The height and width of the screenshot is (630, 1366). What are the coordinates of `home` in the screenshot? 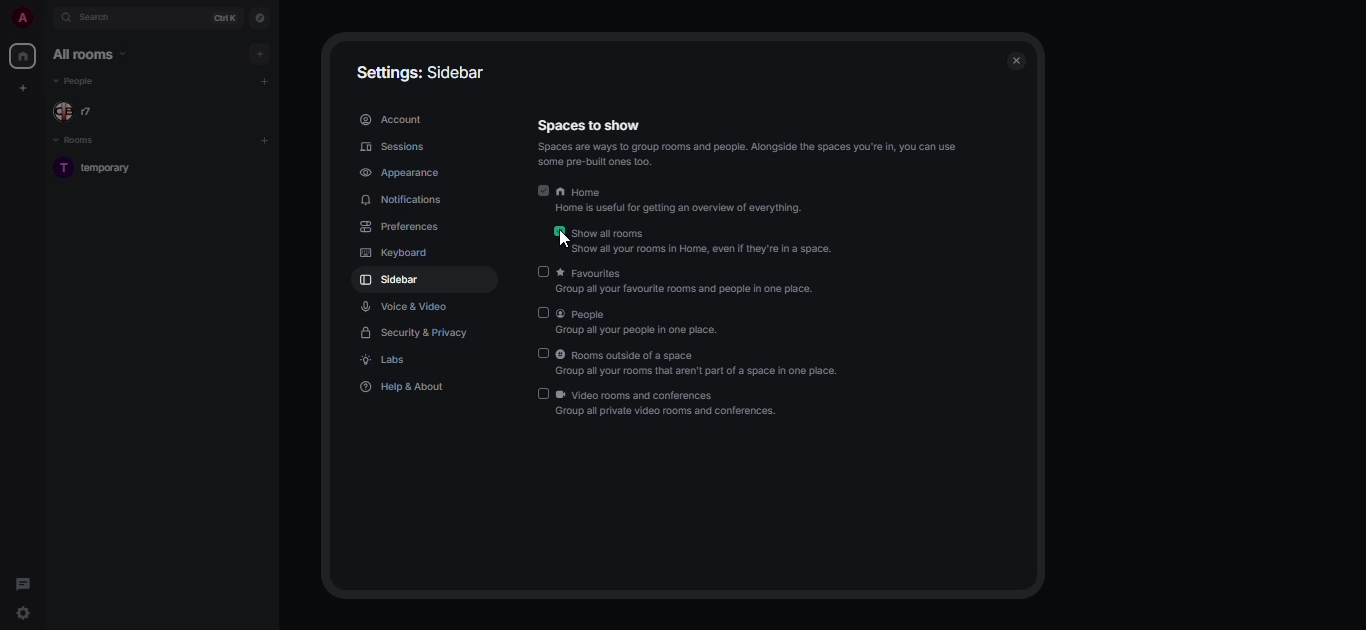 It's located at (23, 56).